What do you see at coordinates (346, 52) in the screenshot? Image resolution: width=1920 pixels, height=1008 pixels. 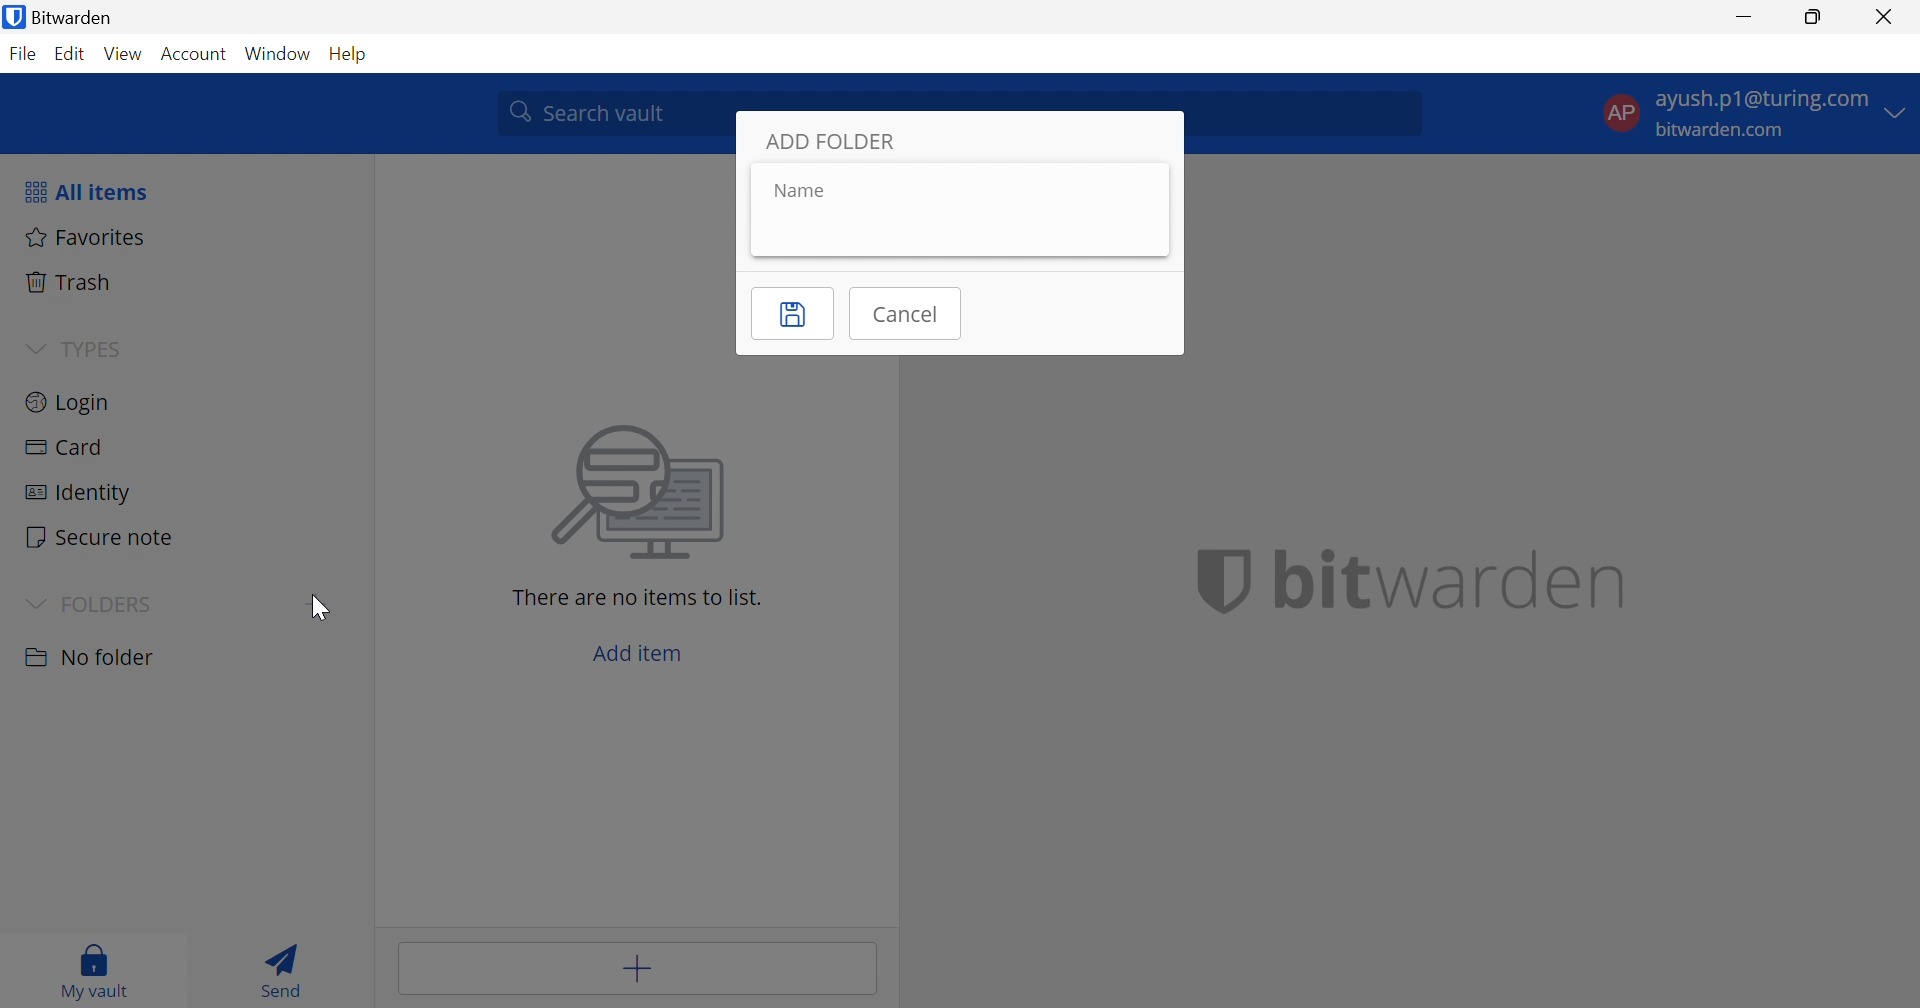 I see `Help` at bounding box center [346, 52].